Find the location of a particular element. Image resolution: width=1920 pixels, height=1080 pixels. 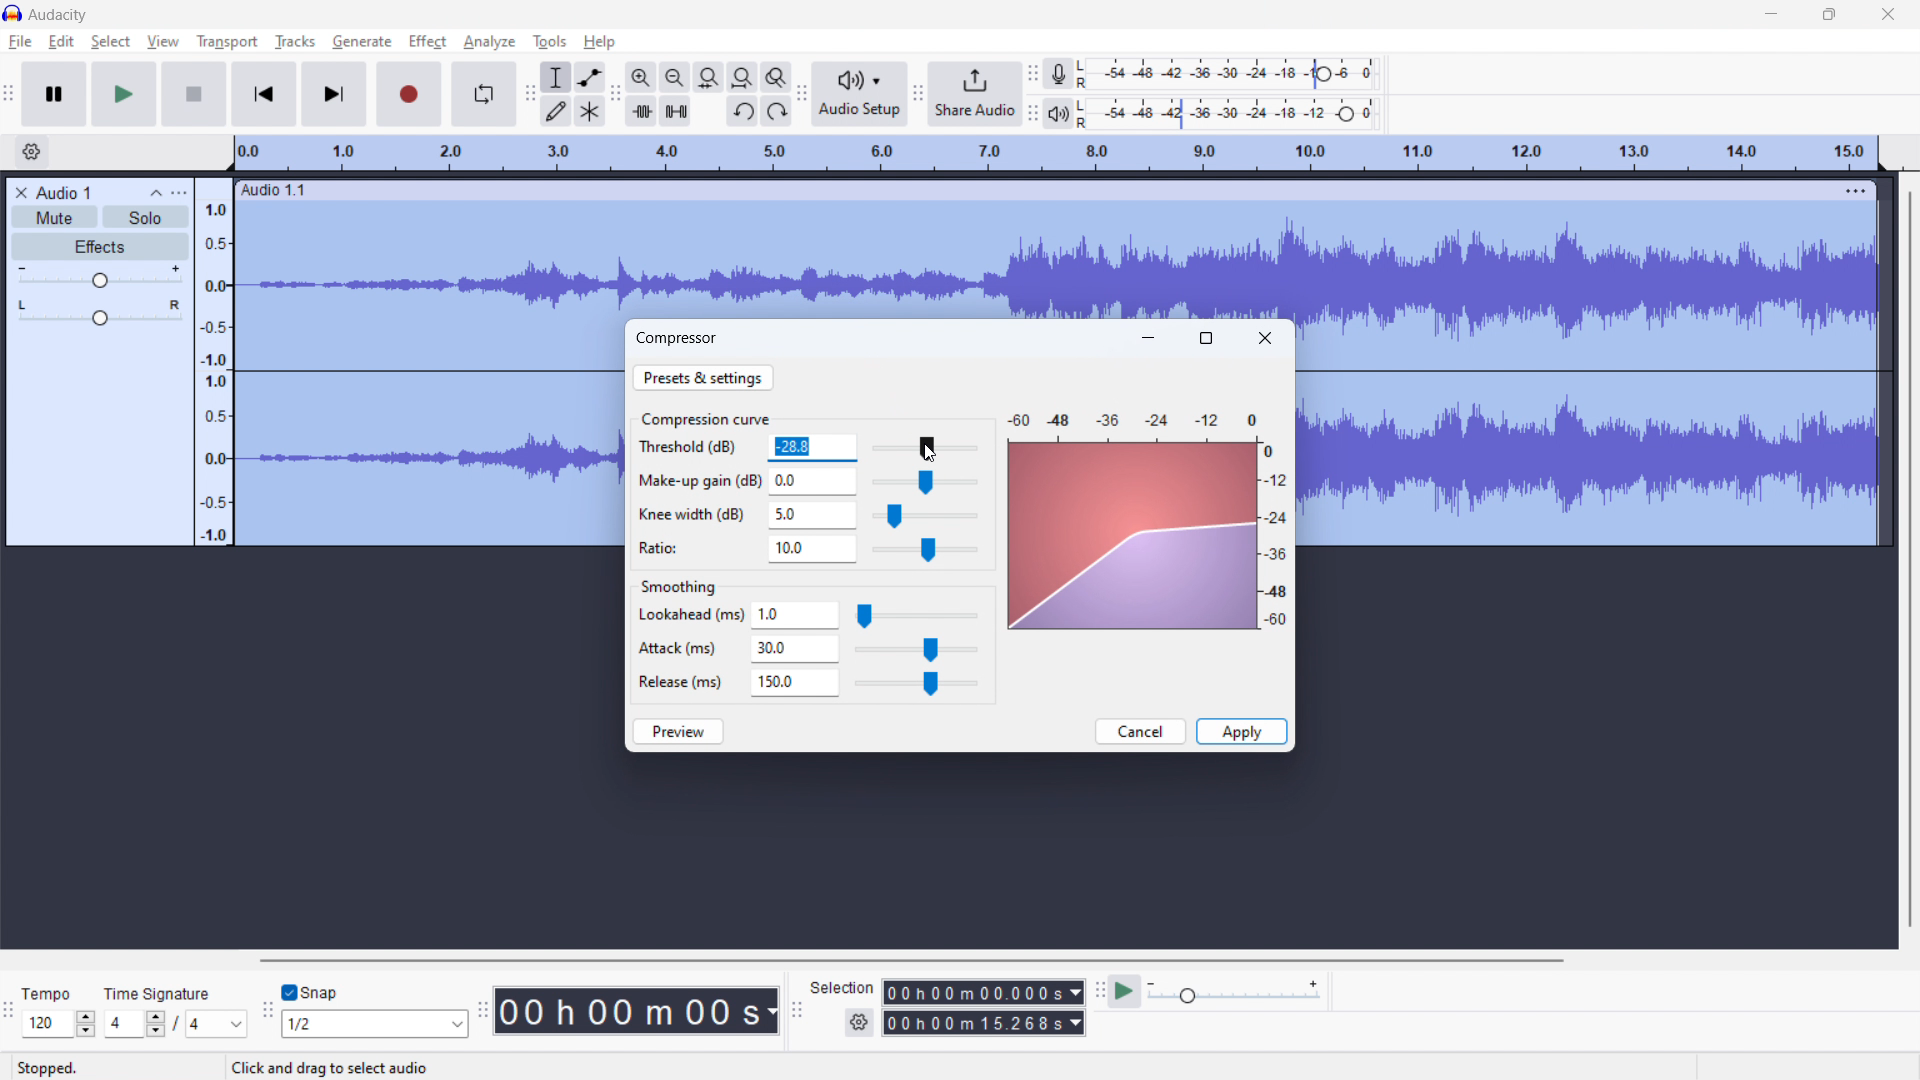

00h00m00.000s (start time) is located at coordinates (982, 987).